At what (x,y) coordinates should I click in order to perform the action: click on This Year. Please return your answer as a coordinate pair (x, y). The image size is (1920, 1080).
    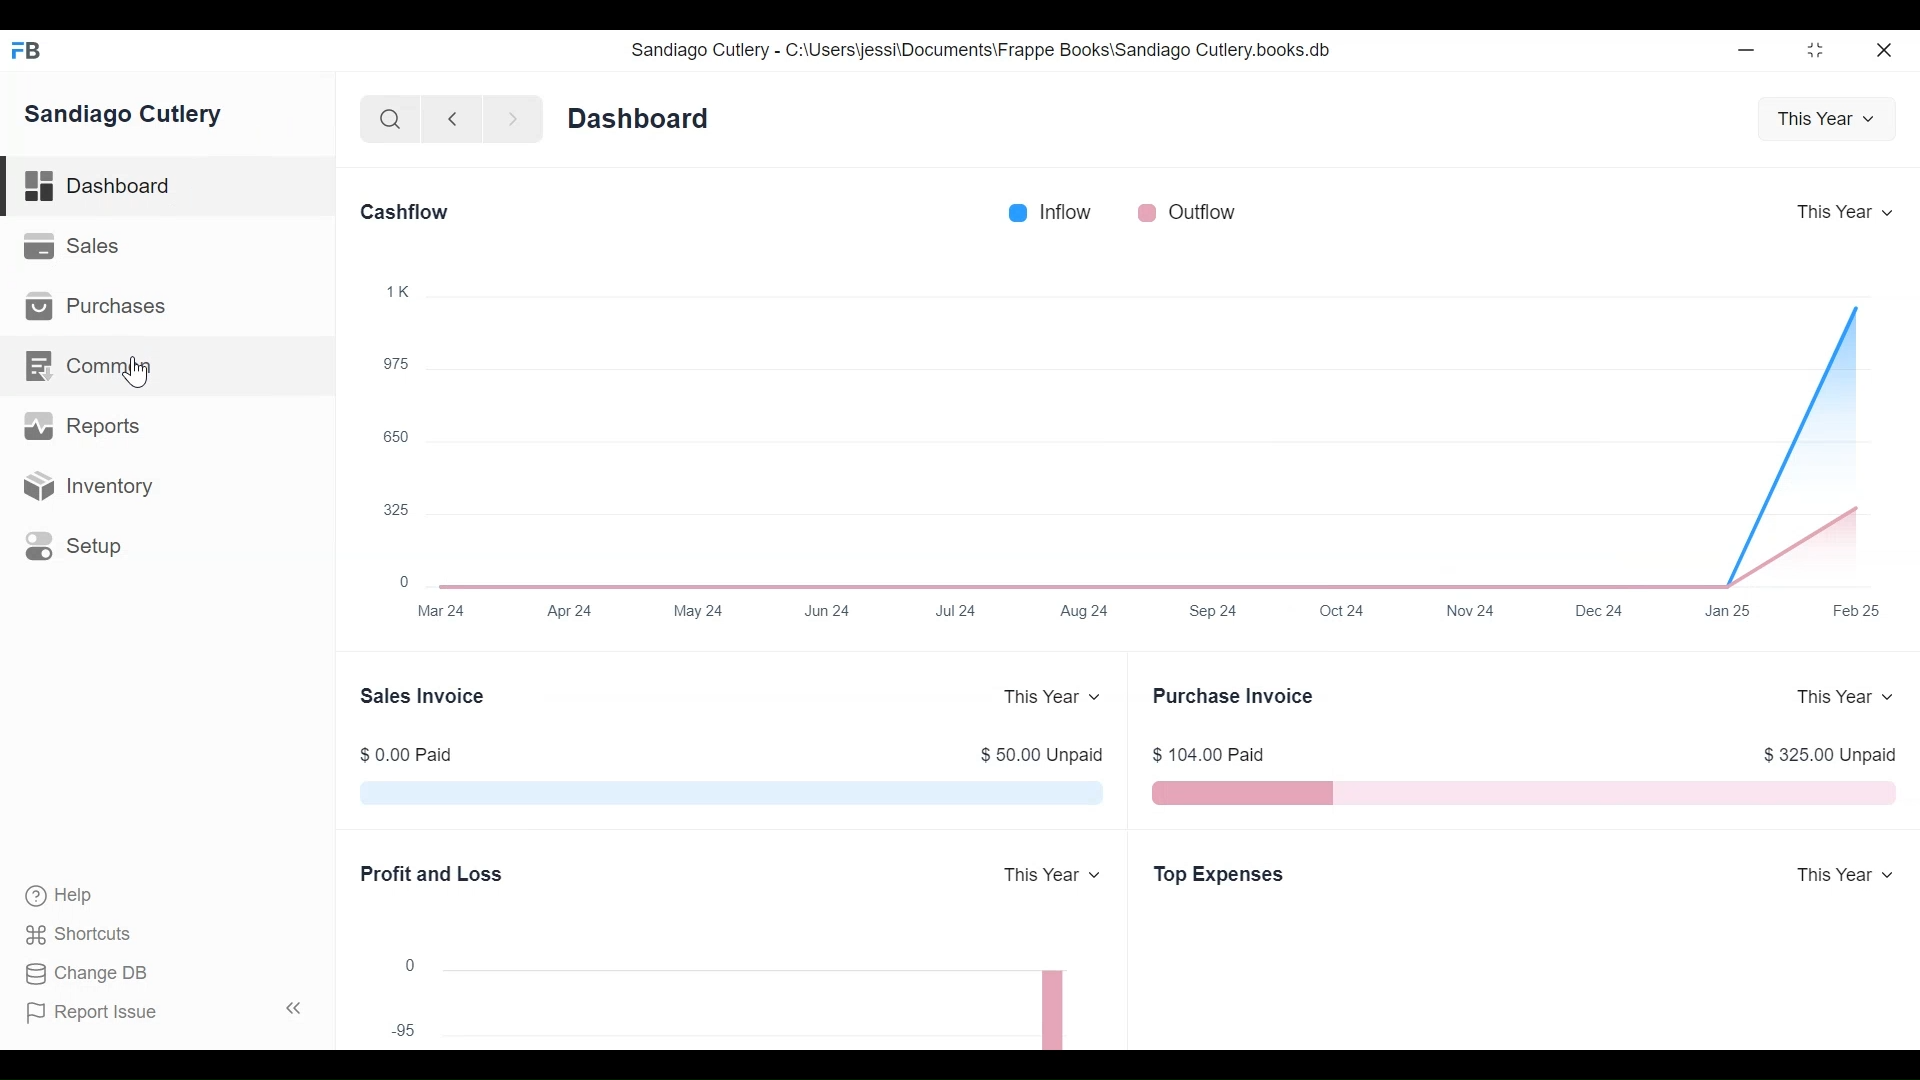
    Looking at the image, I should click on (1839, 874).